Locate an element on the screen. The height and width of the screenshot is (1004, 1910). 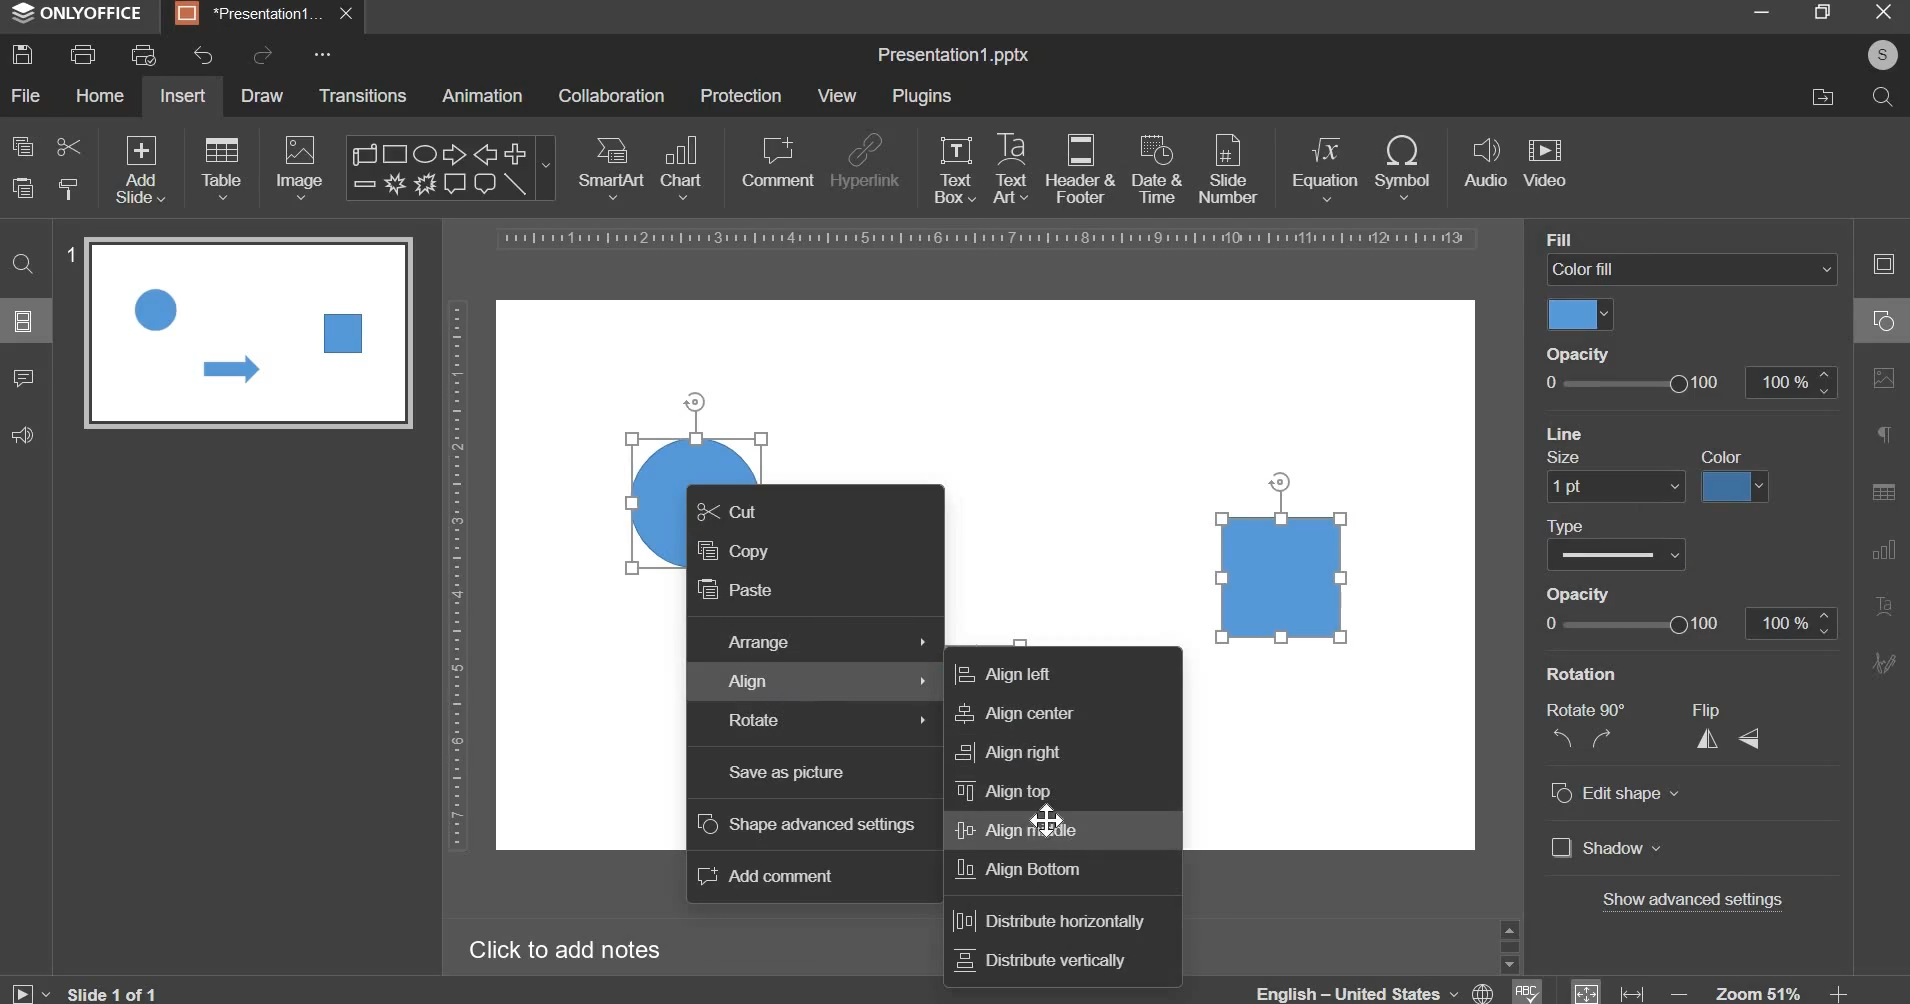
search is located at coordinates (1881, 95).